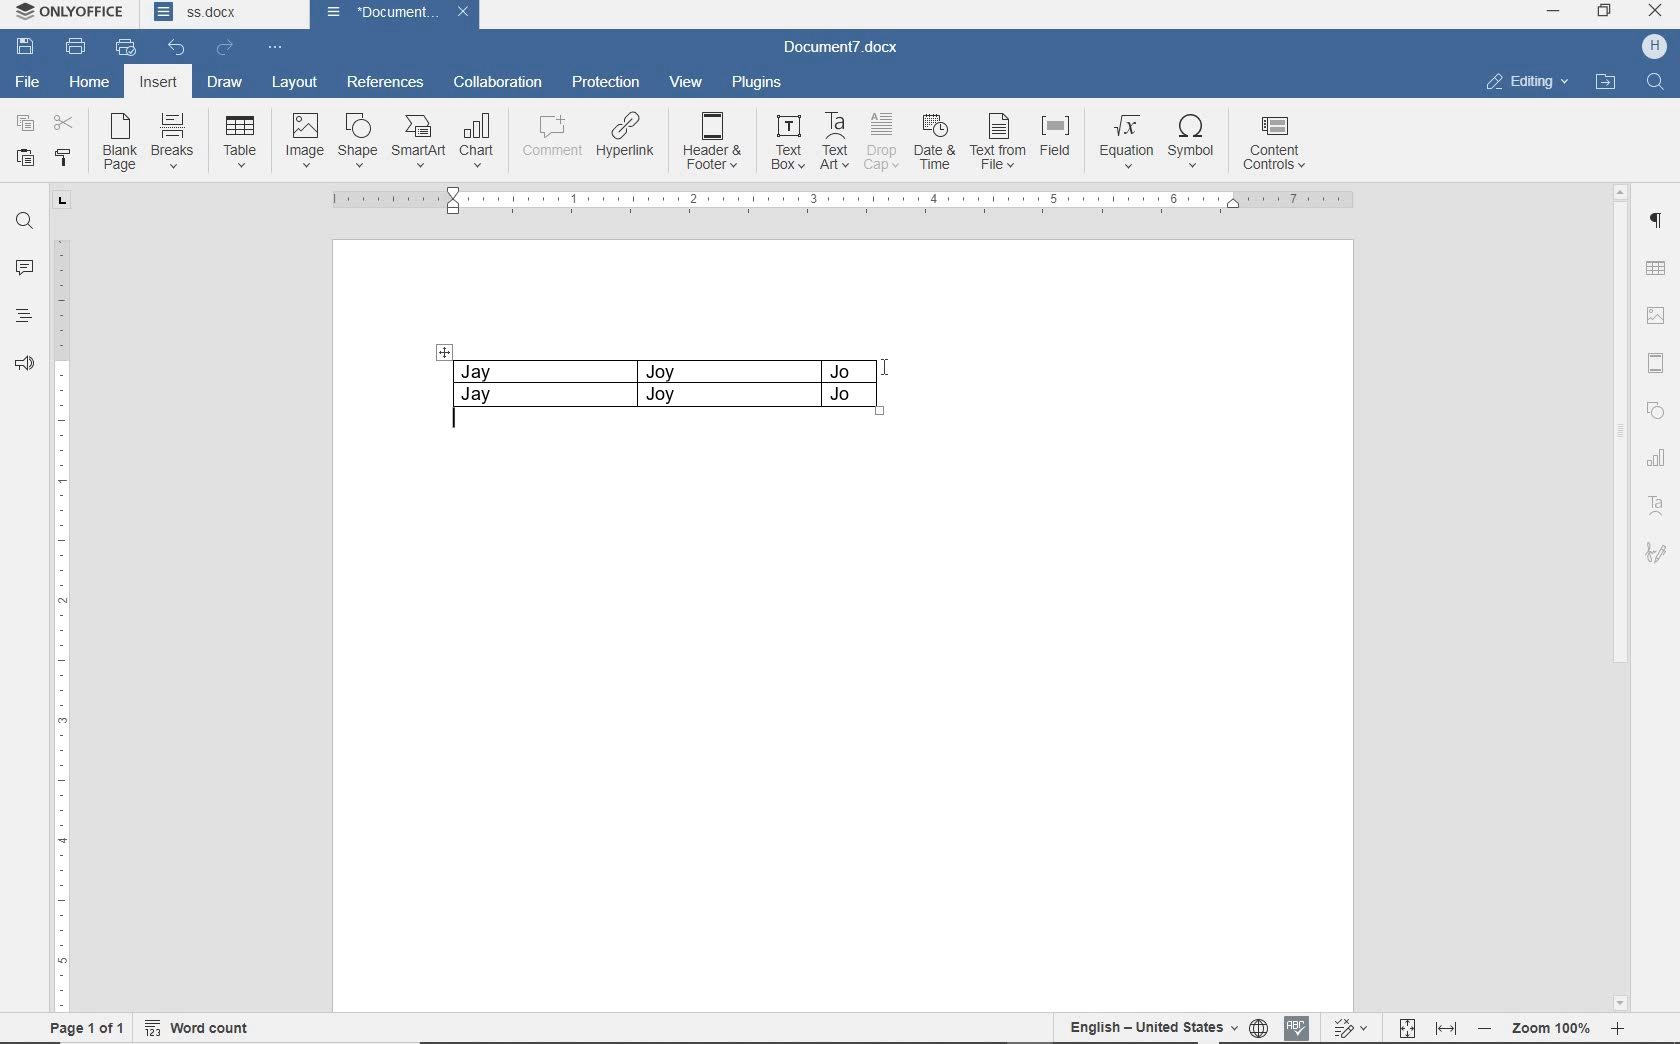  Describe the element at coordinates (1191, 142) in the screenshot. I see `SYMBOL` at that location.